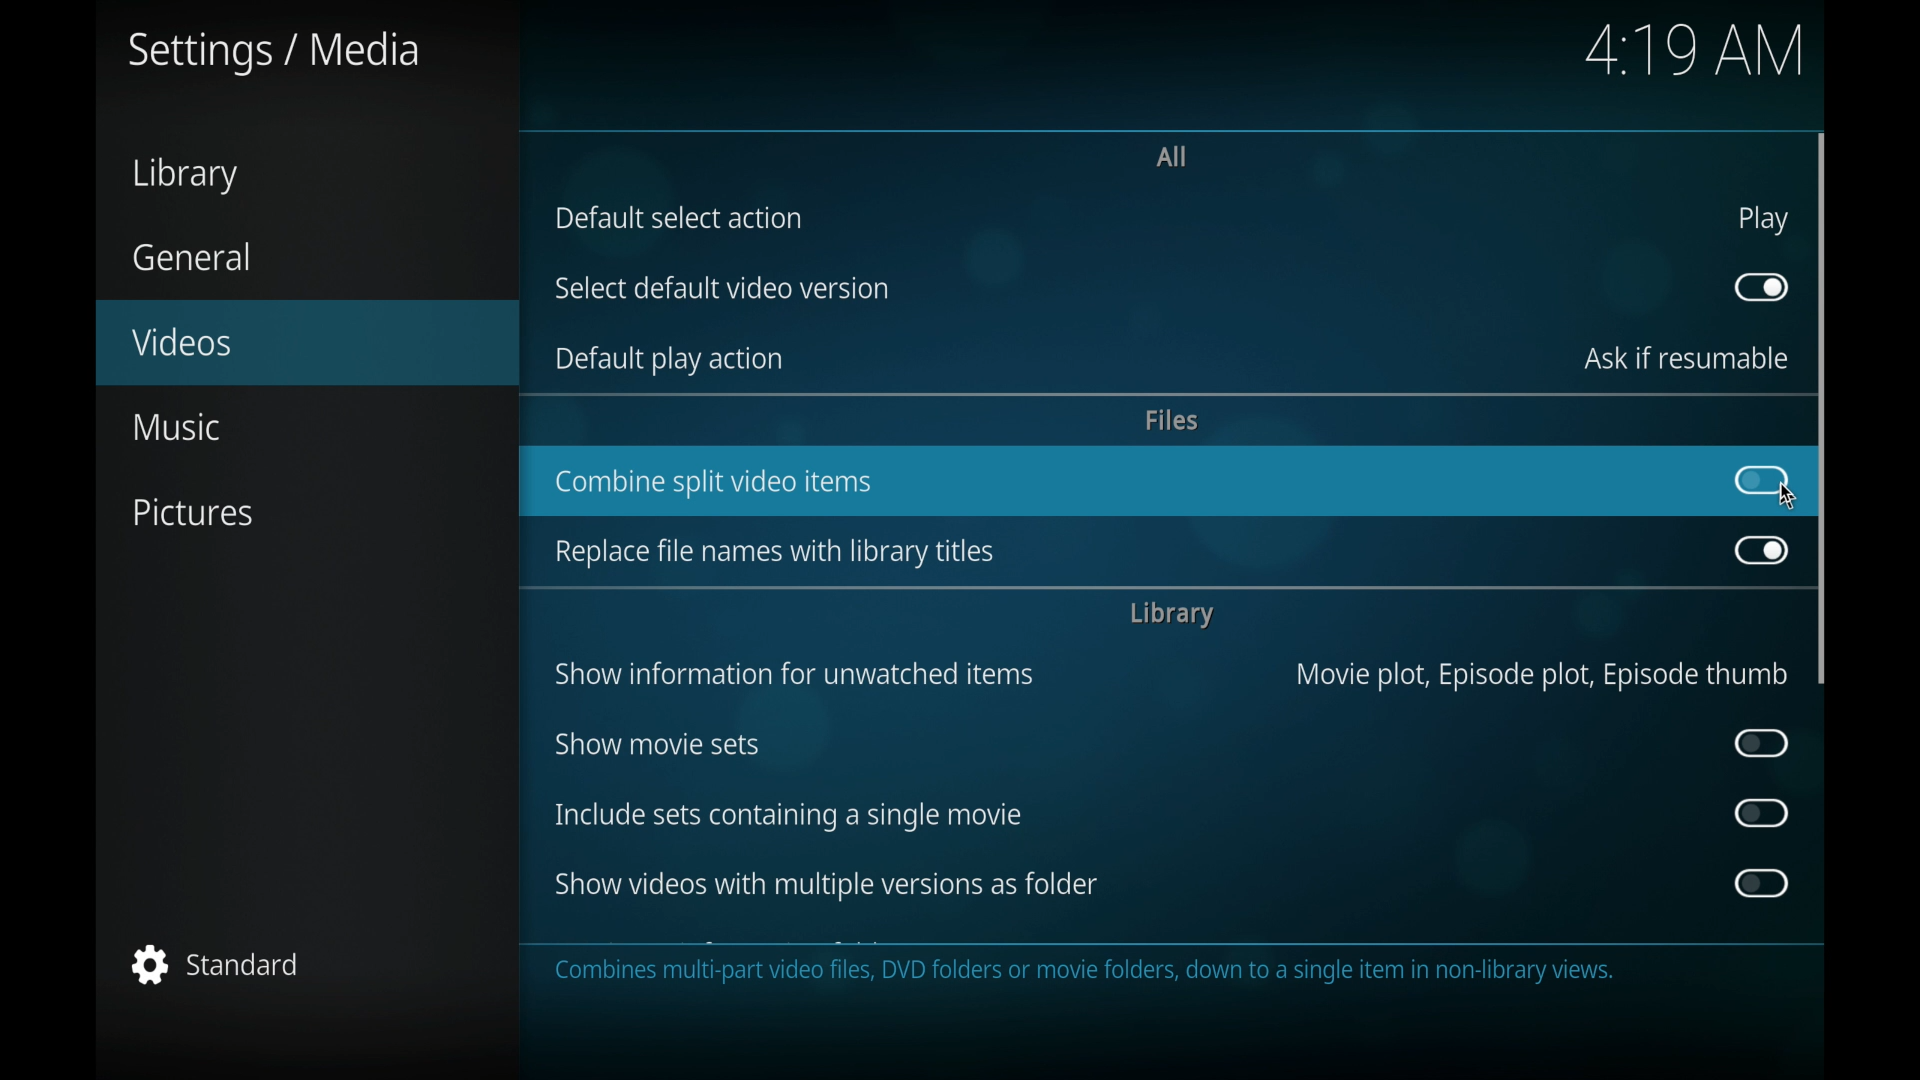 The width and height of the screenshot is (1920, 1080). I want to click on standard, so click(217, 962).